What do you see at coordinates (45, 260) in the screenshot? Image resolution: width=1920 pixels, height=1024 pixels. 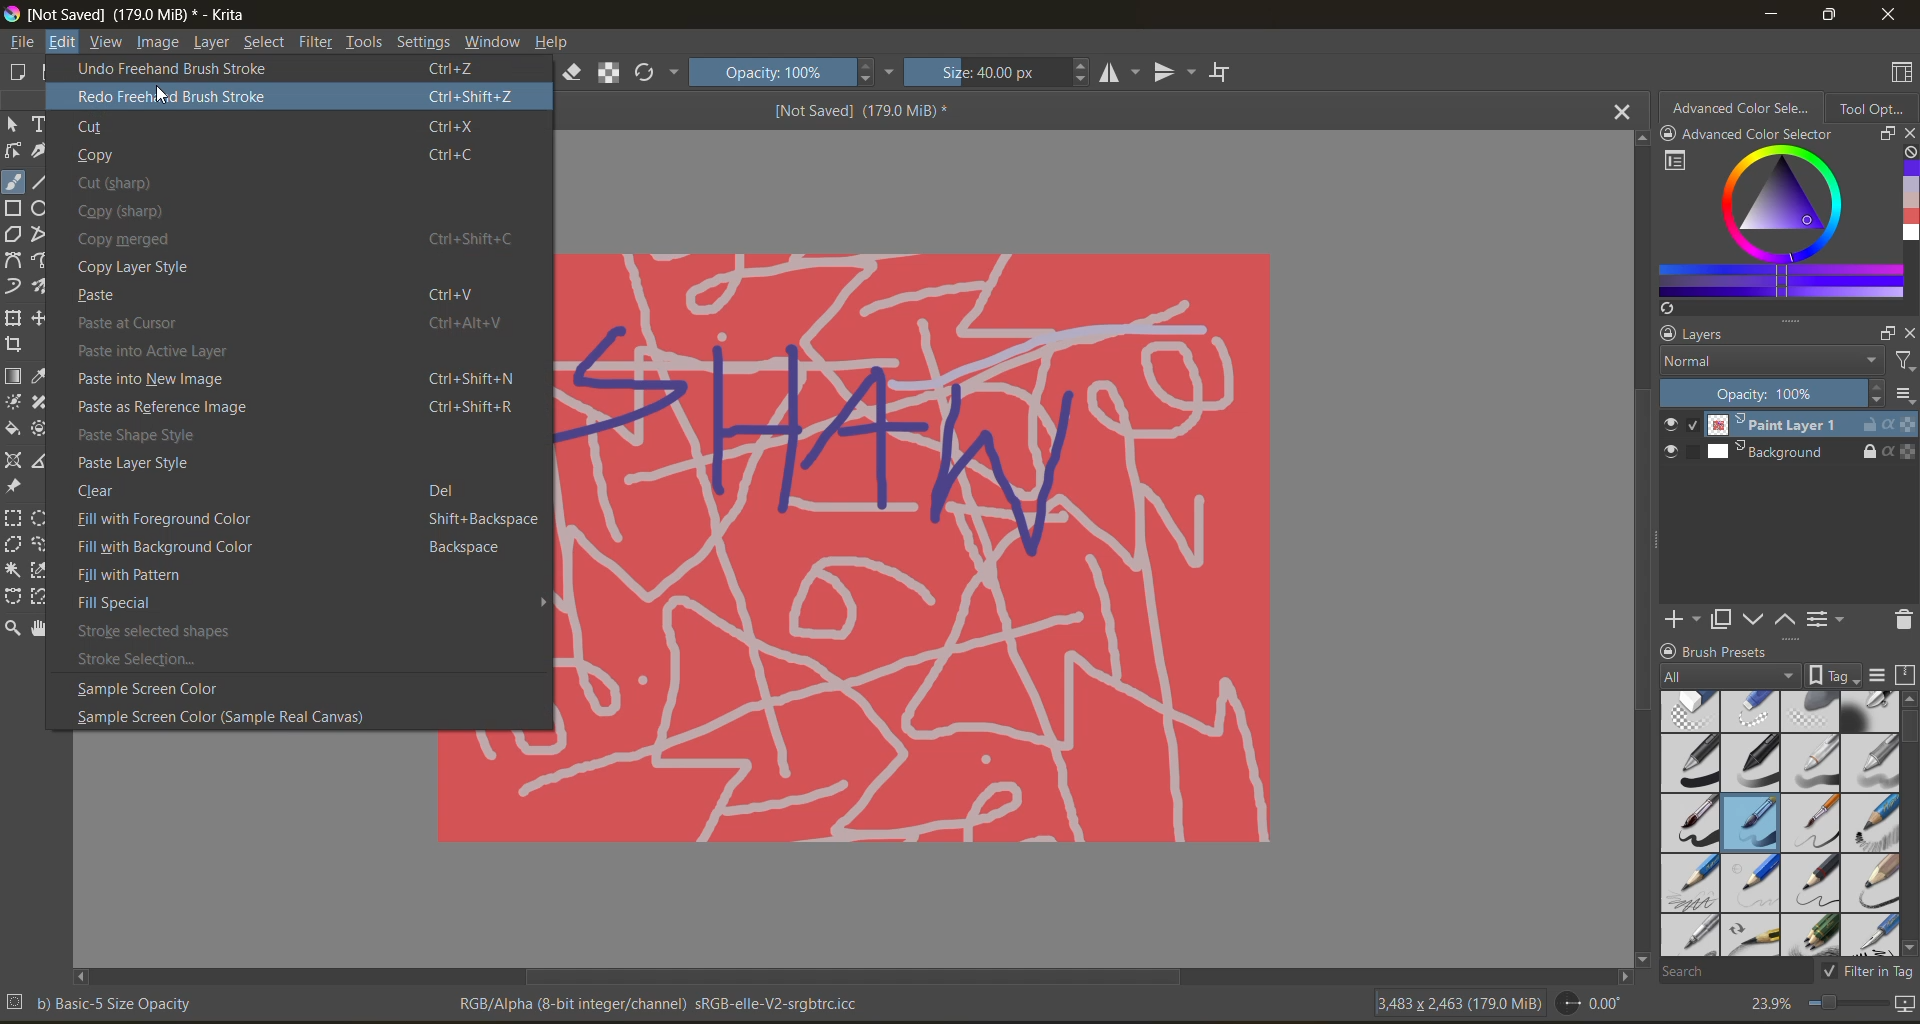 I see `freehand path tool` at bounding box center [45, 260].